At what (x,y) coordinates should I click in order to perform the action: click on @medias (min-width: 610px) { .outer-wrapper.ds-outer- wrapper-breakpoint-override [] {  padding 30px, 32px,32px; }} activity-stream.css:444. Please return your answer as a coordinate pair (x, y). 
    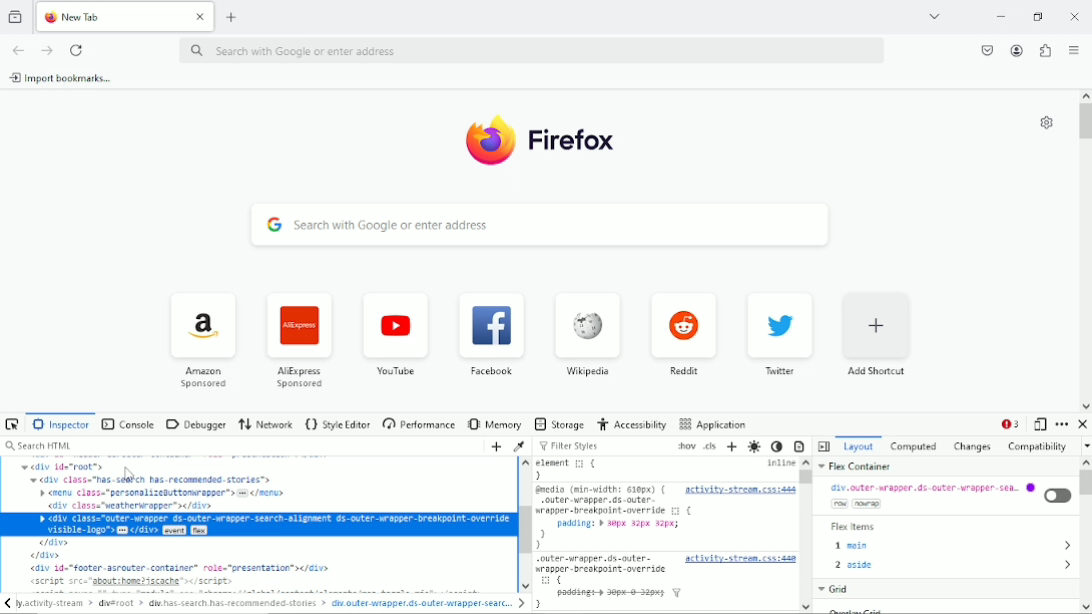
    Looking at the image, I should click on (666, 517).